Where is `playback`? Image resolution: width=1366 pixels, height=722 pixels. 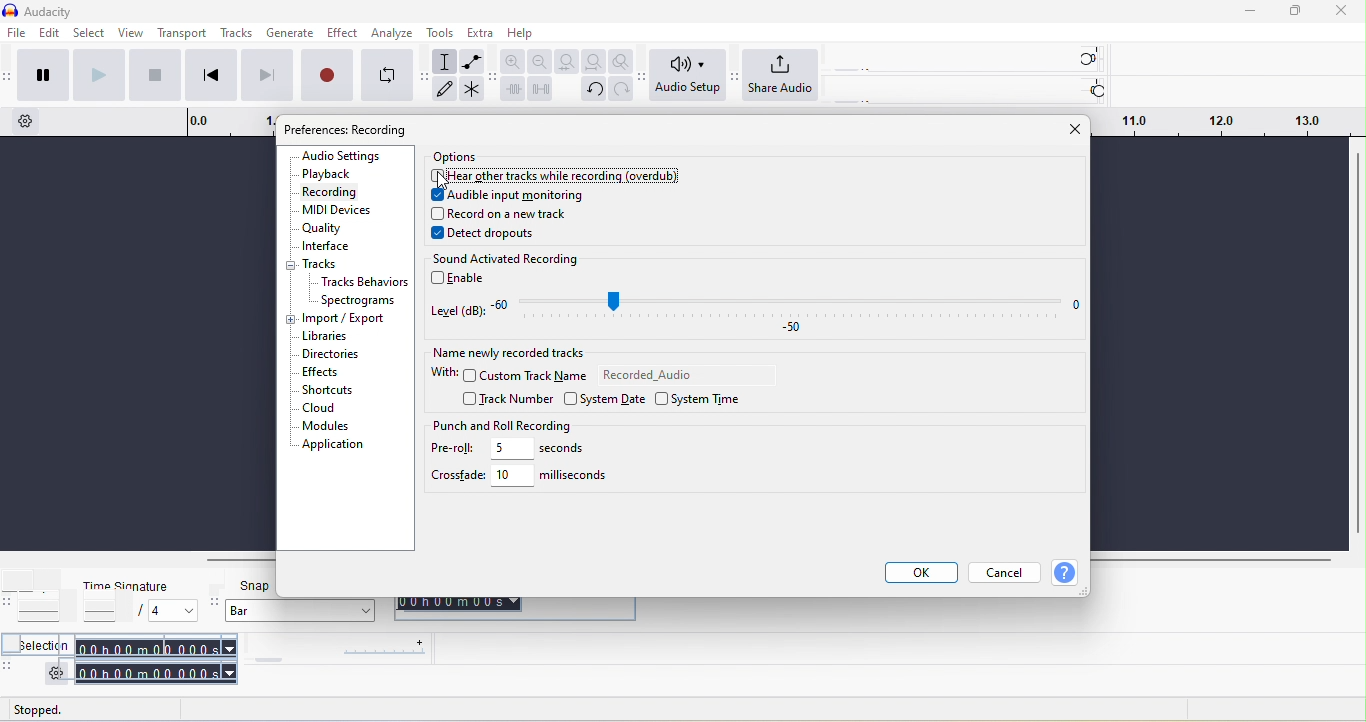 playback is located at coordinates (333, 176).